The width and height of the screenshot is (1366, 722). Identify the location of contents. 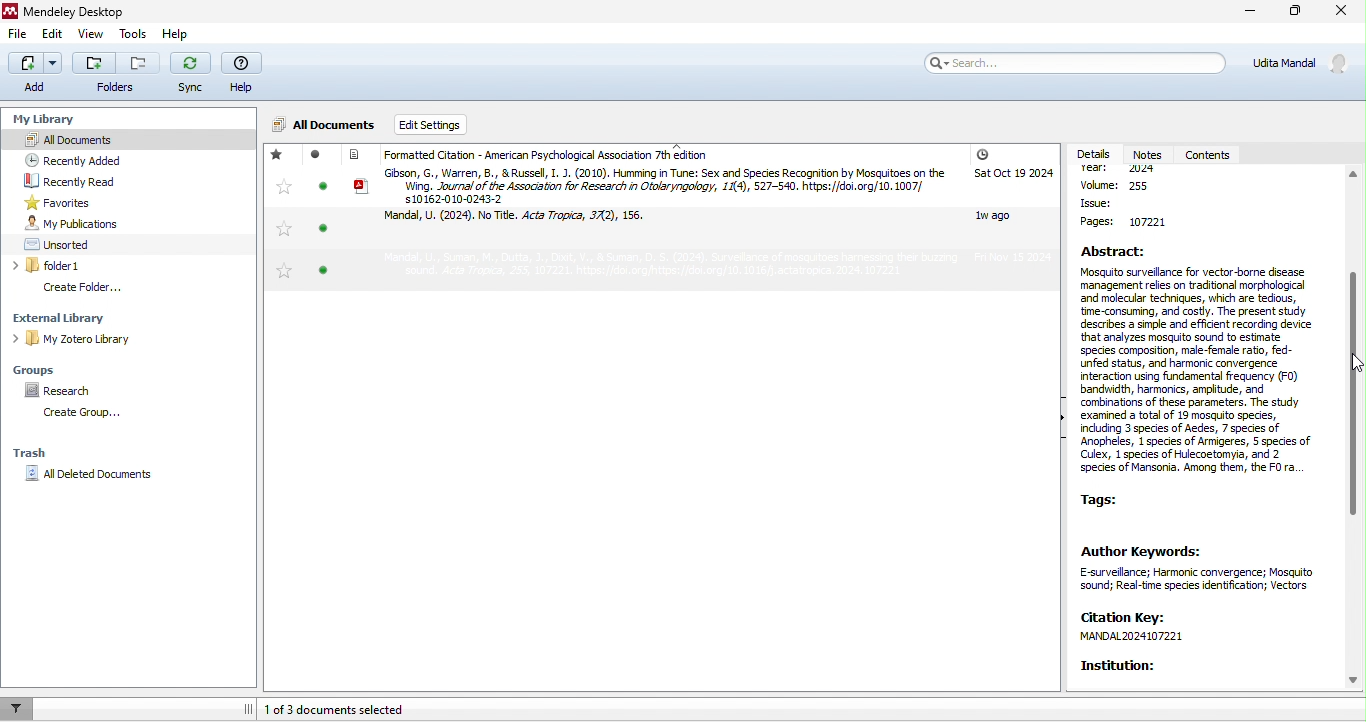
(1210, 156).